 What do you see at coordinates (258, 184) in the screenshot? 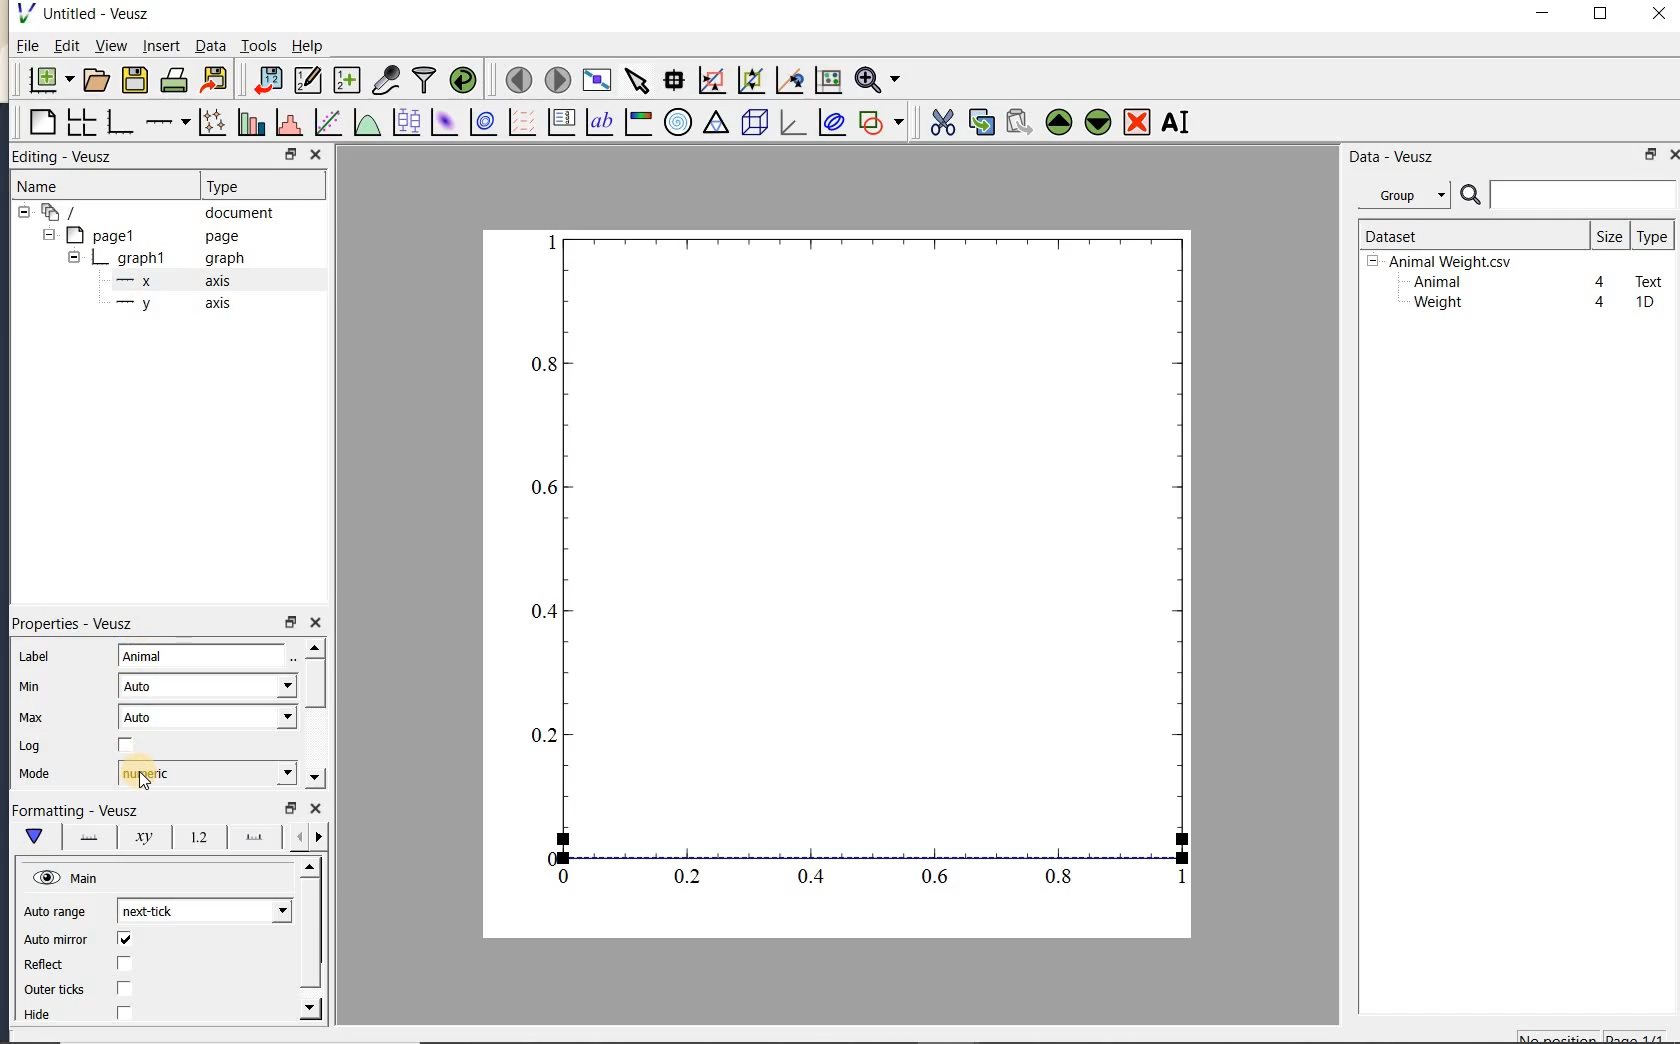
I see `Type` at bounding box center [258, 184].